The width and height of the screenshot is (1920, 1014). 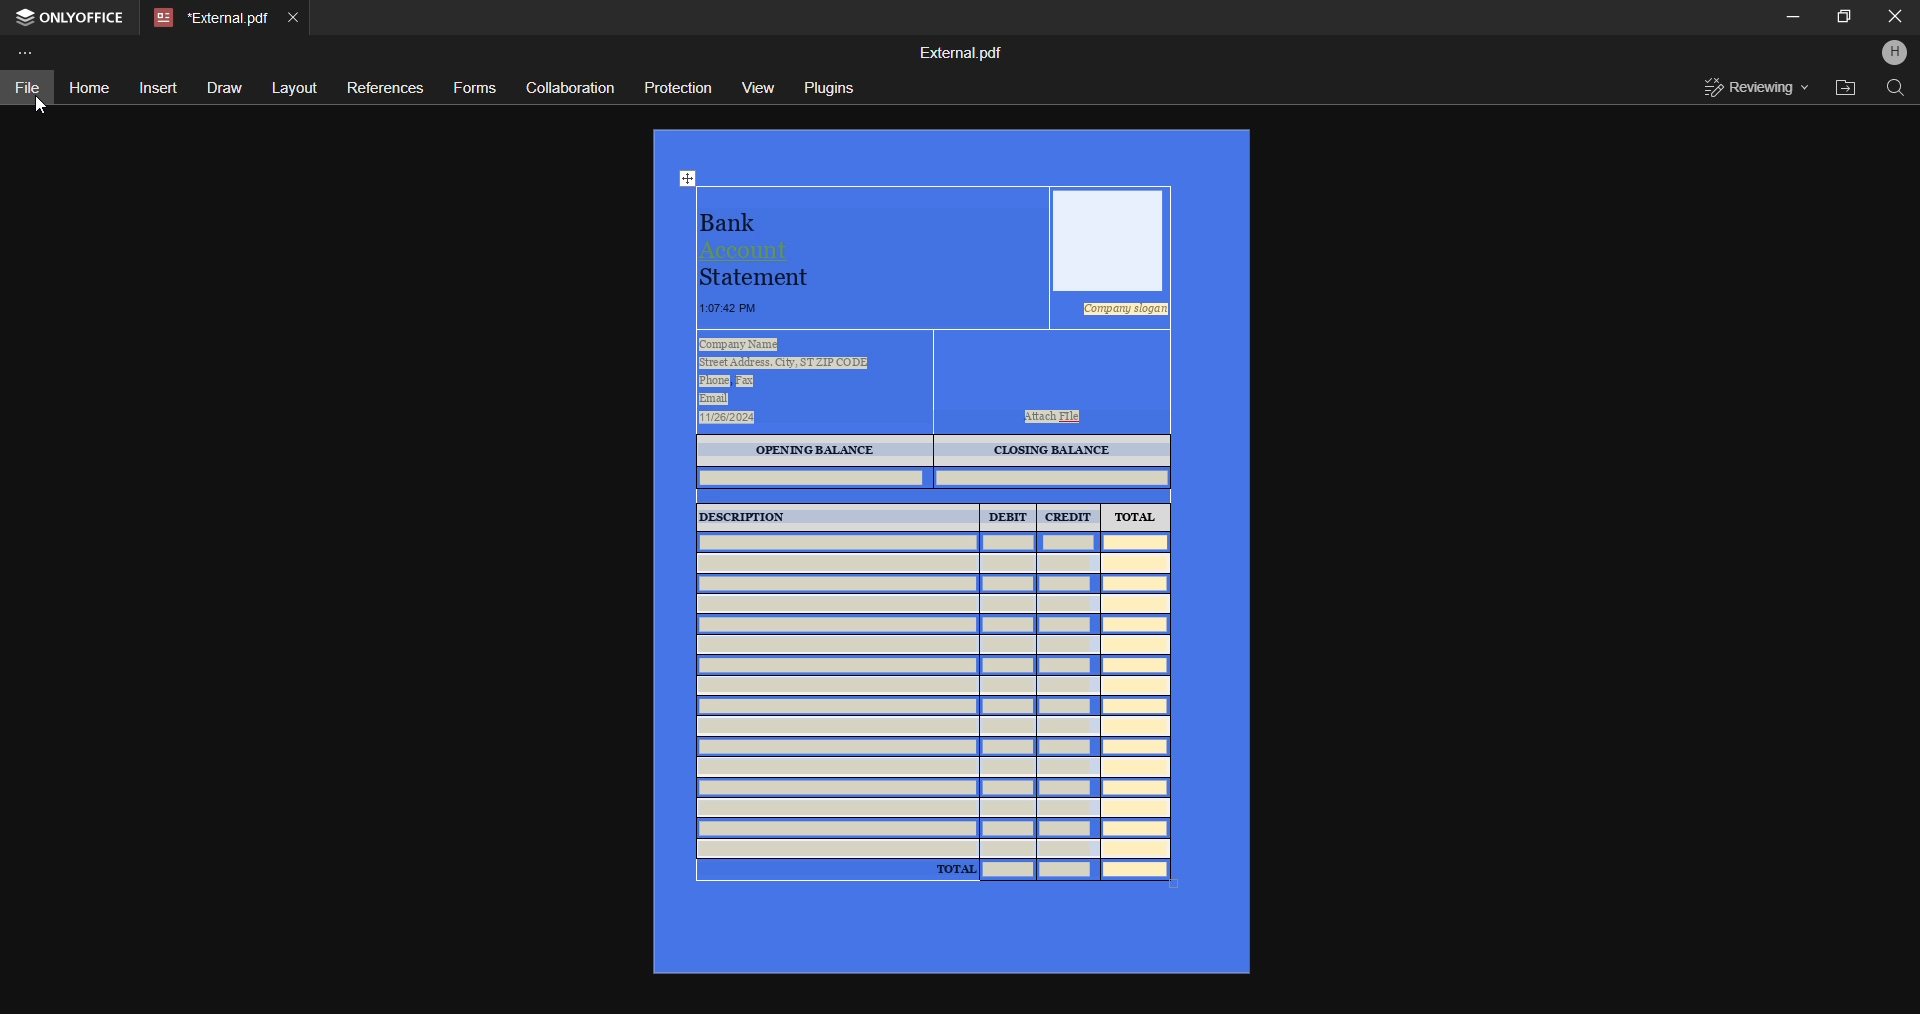 What do you see at coordinates (222, 89) in the screenshot?
I see `Draw` at bounding box center [222, 89].